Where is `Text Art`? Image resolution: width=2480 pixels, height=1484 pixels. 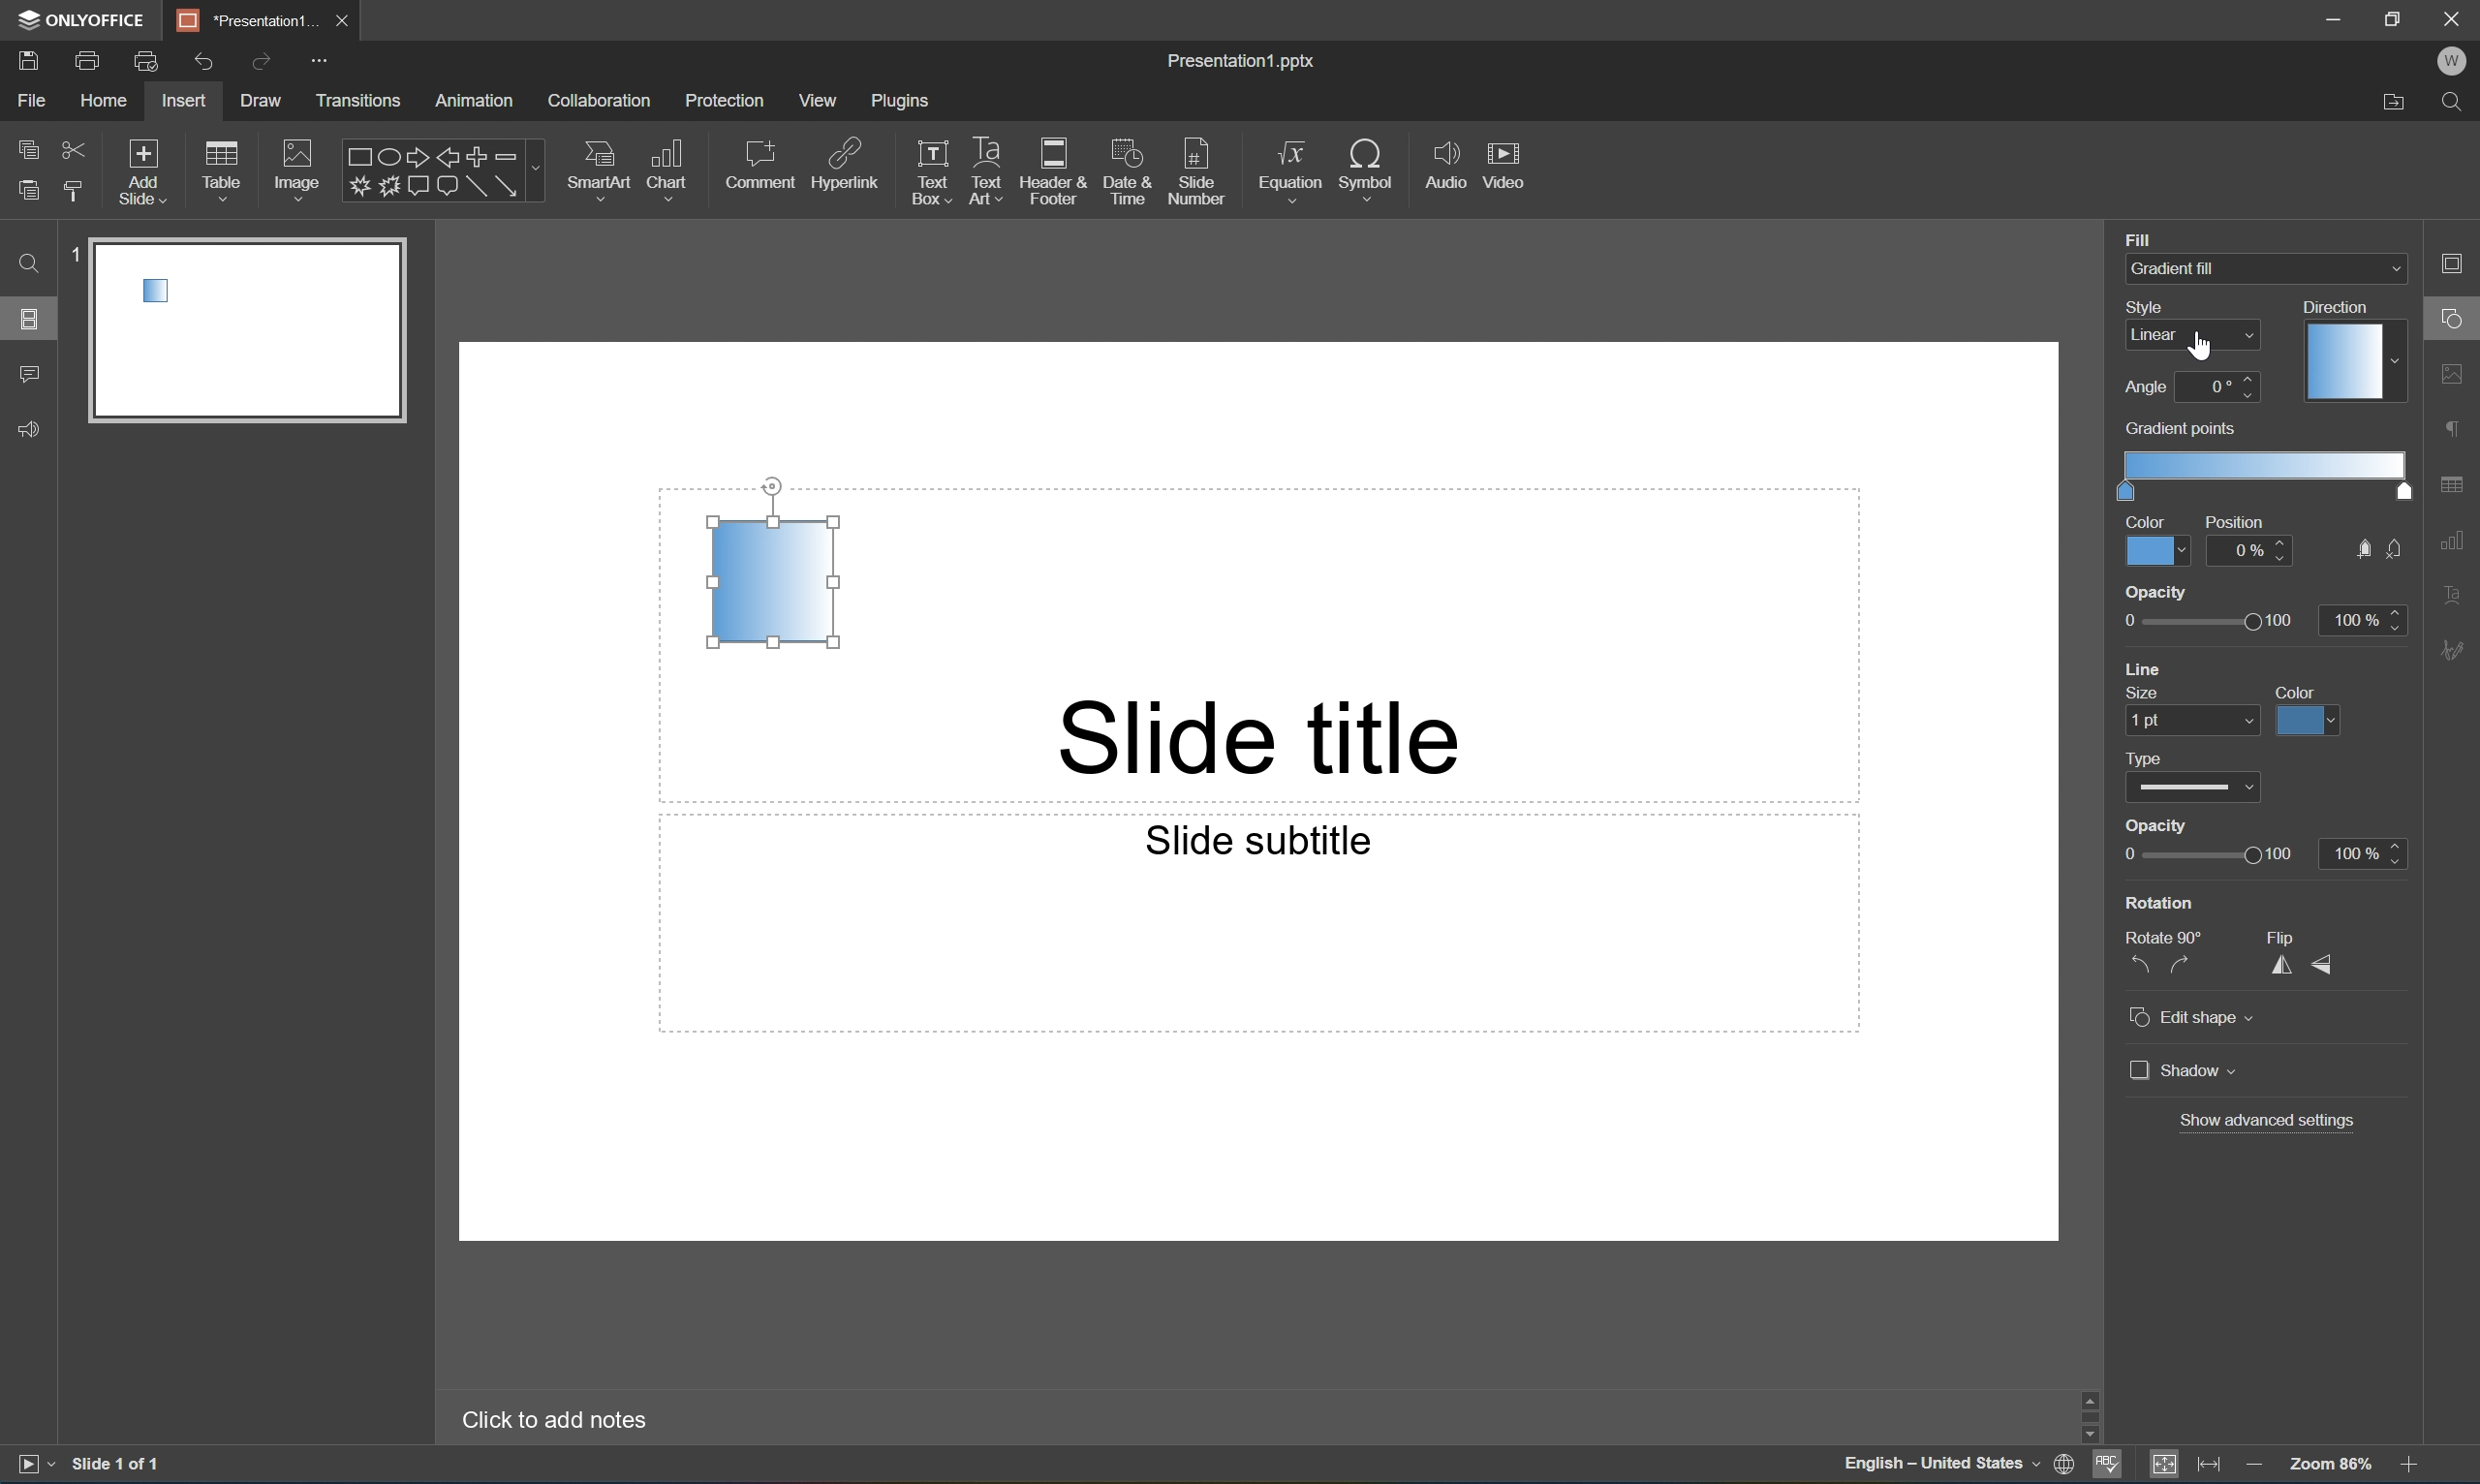
Text Art is located at coordinates (988, 173).